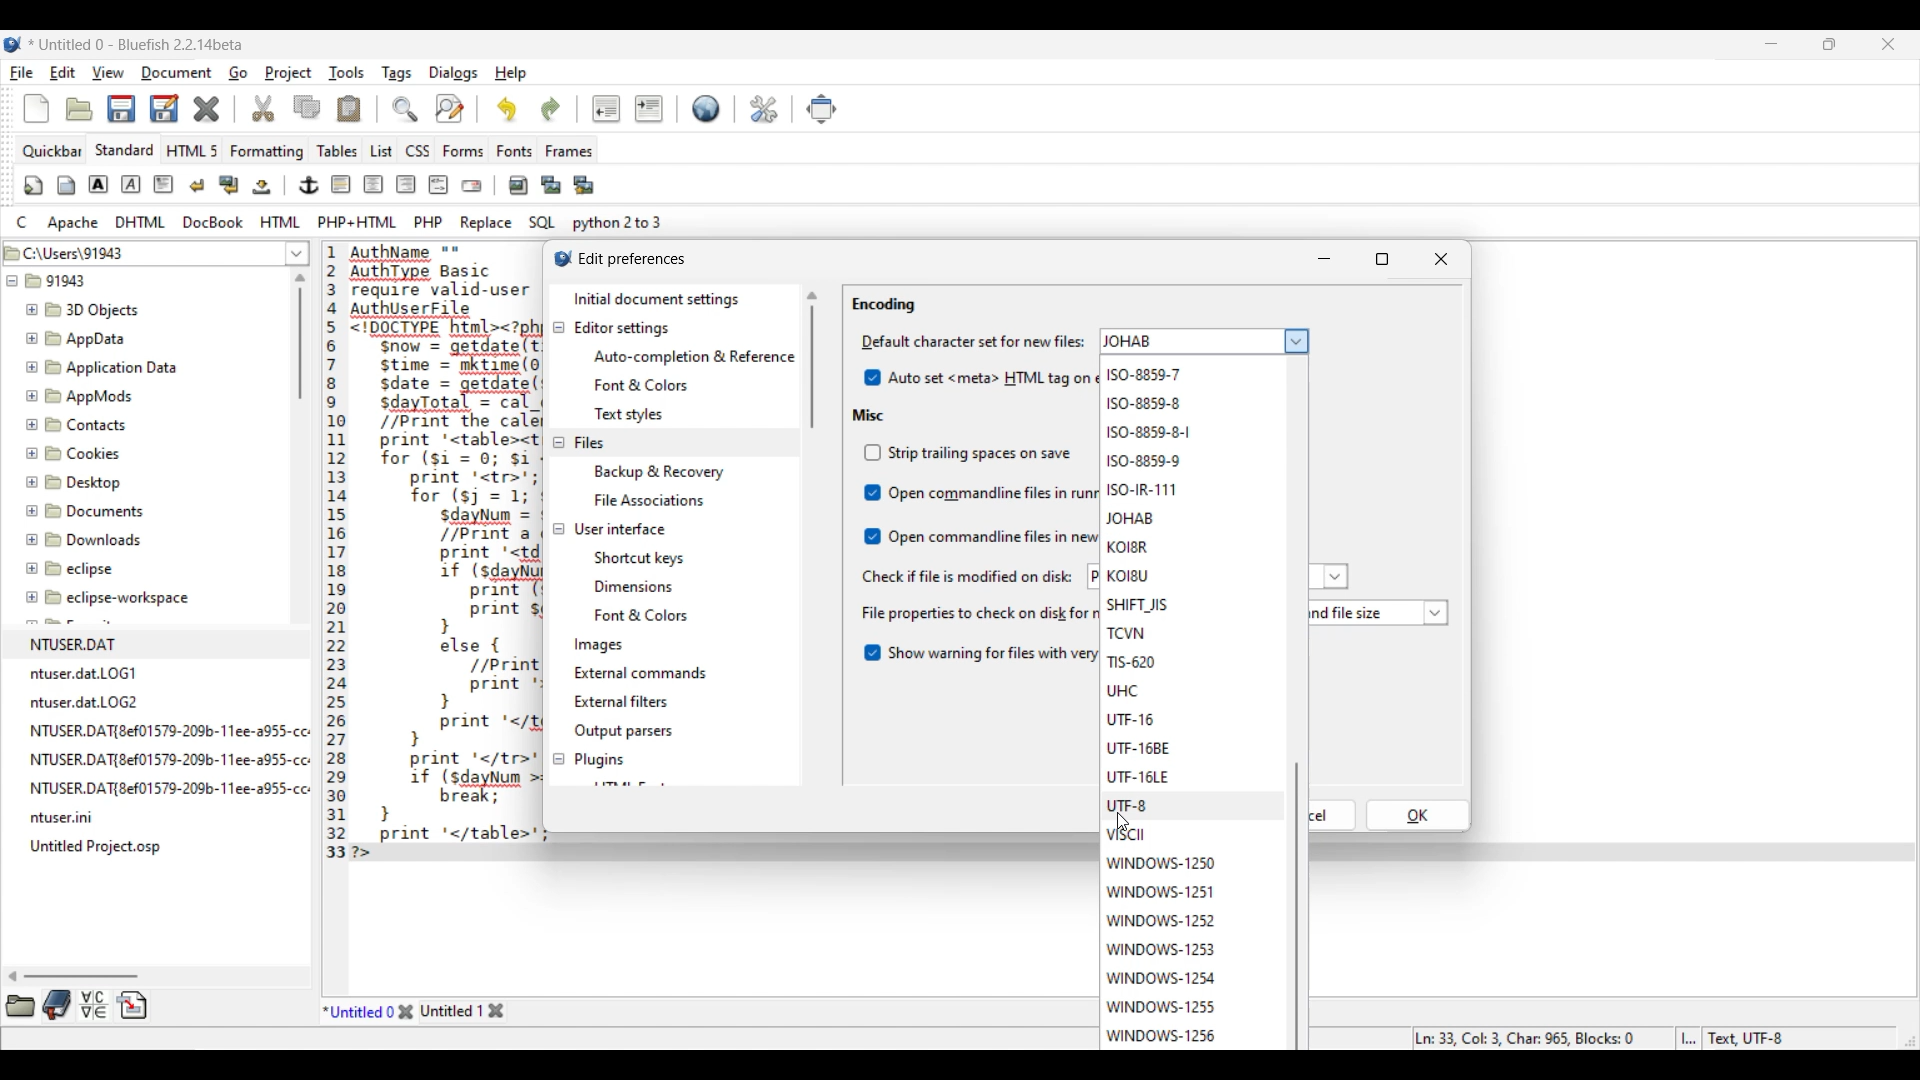 Image resolution: width=1920 pixels, height=1080 pixels. Describe the element at coordinates (144, 108) in the screenshot. I see `Save options` at that location.